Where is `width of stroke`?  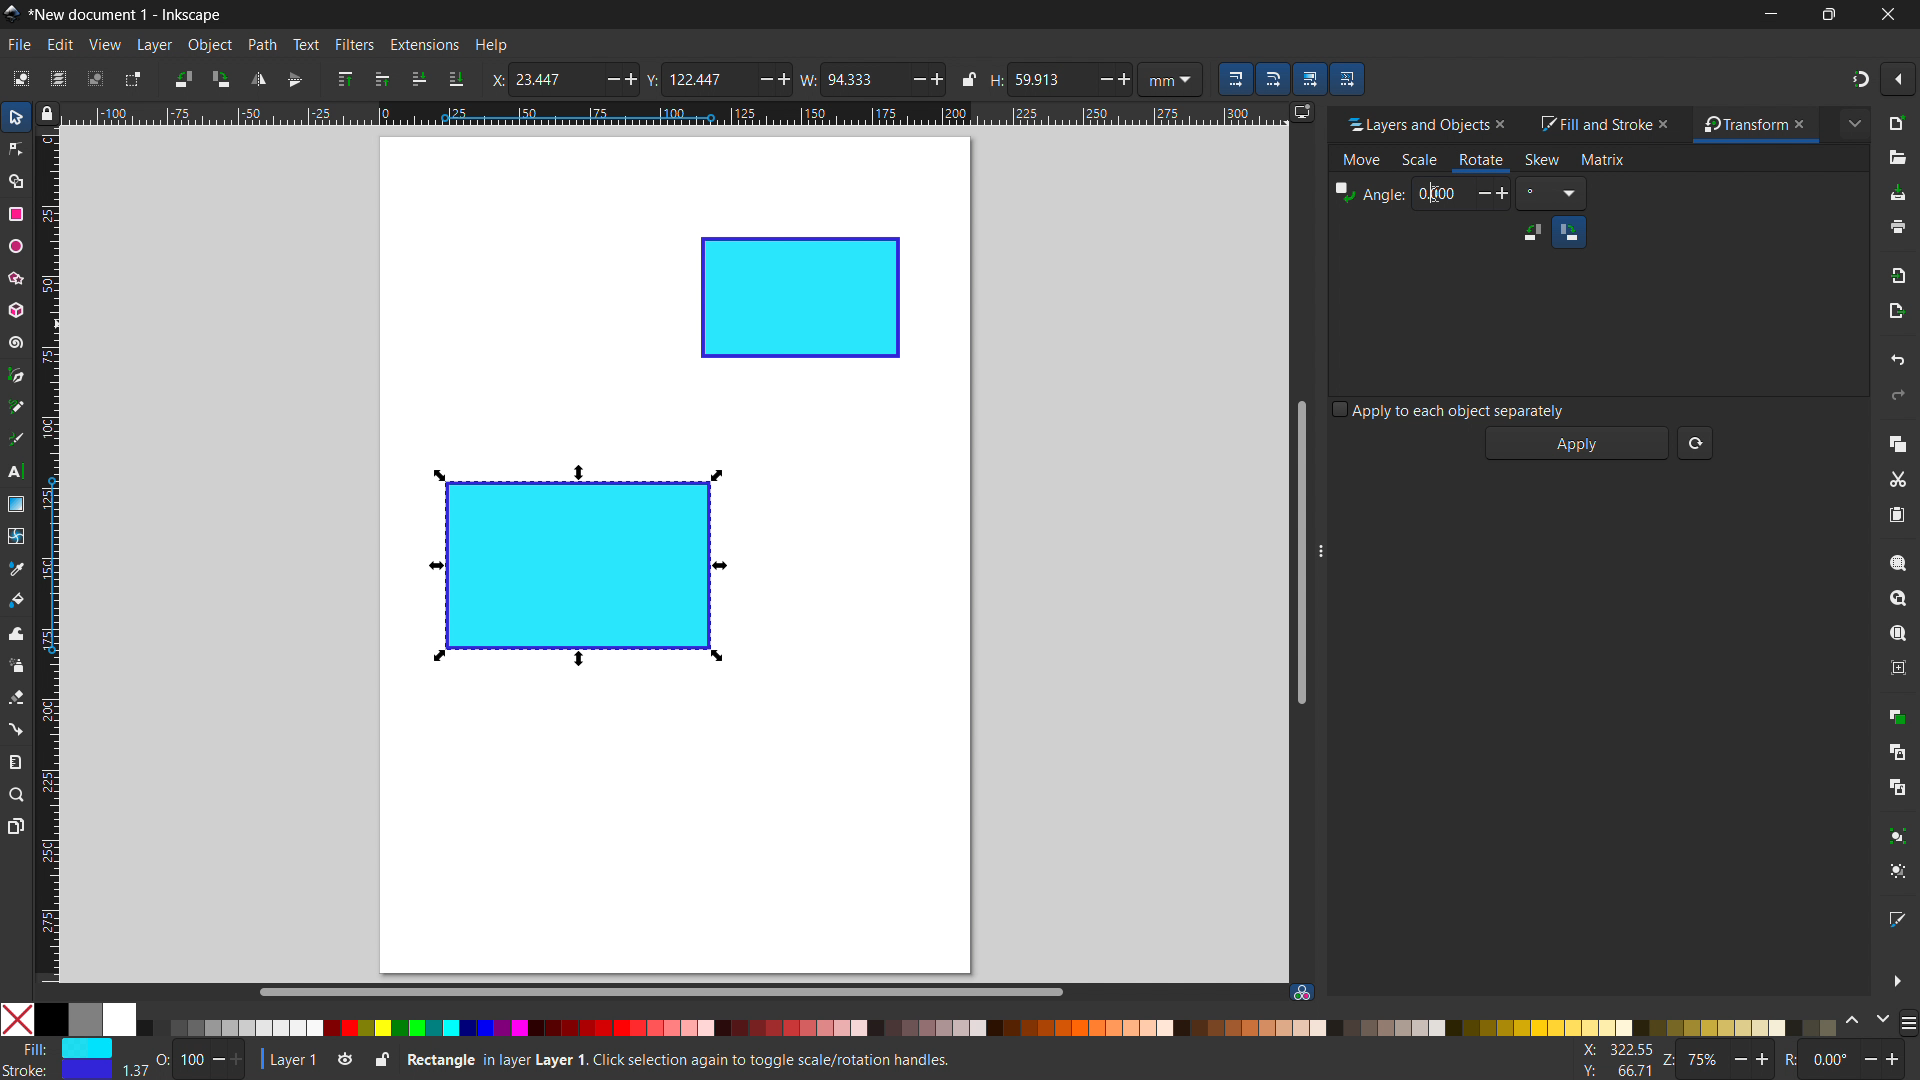
width of stroke is located at coordinates (135, 1071).